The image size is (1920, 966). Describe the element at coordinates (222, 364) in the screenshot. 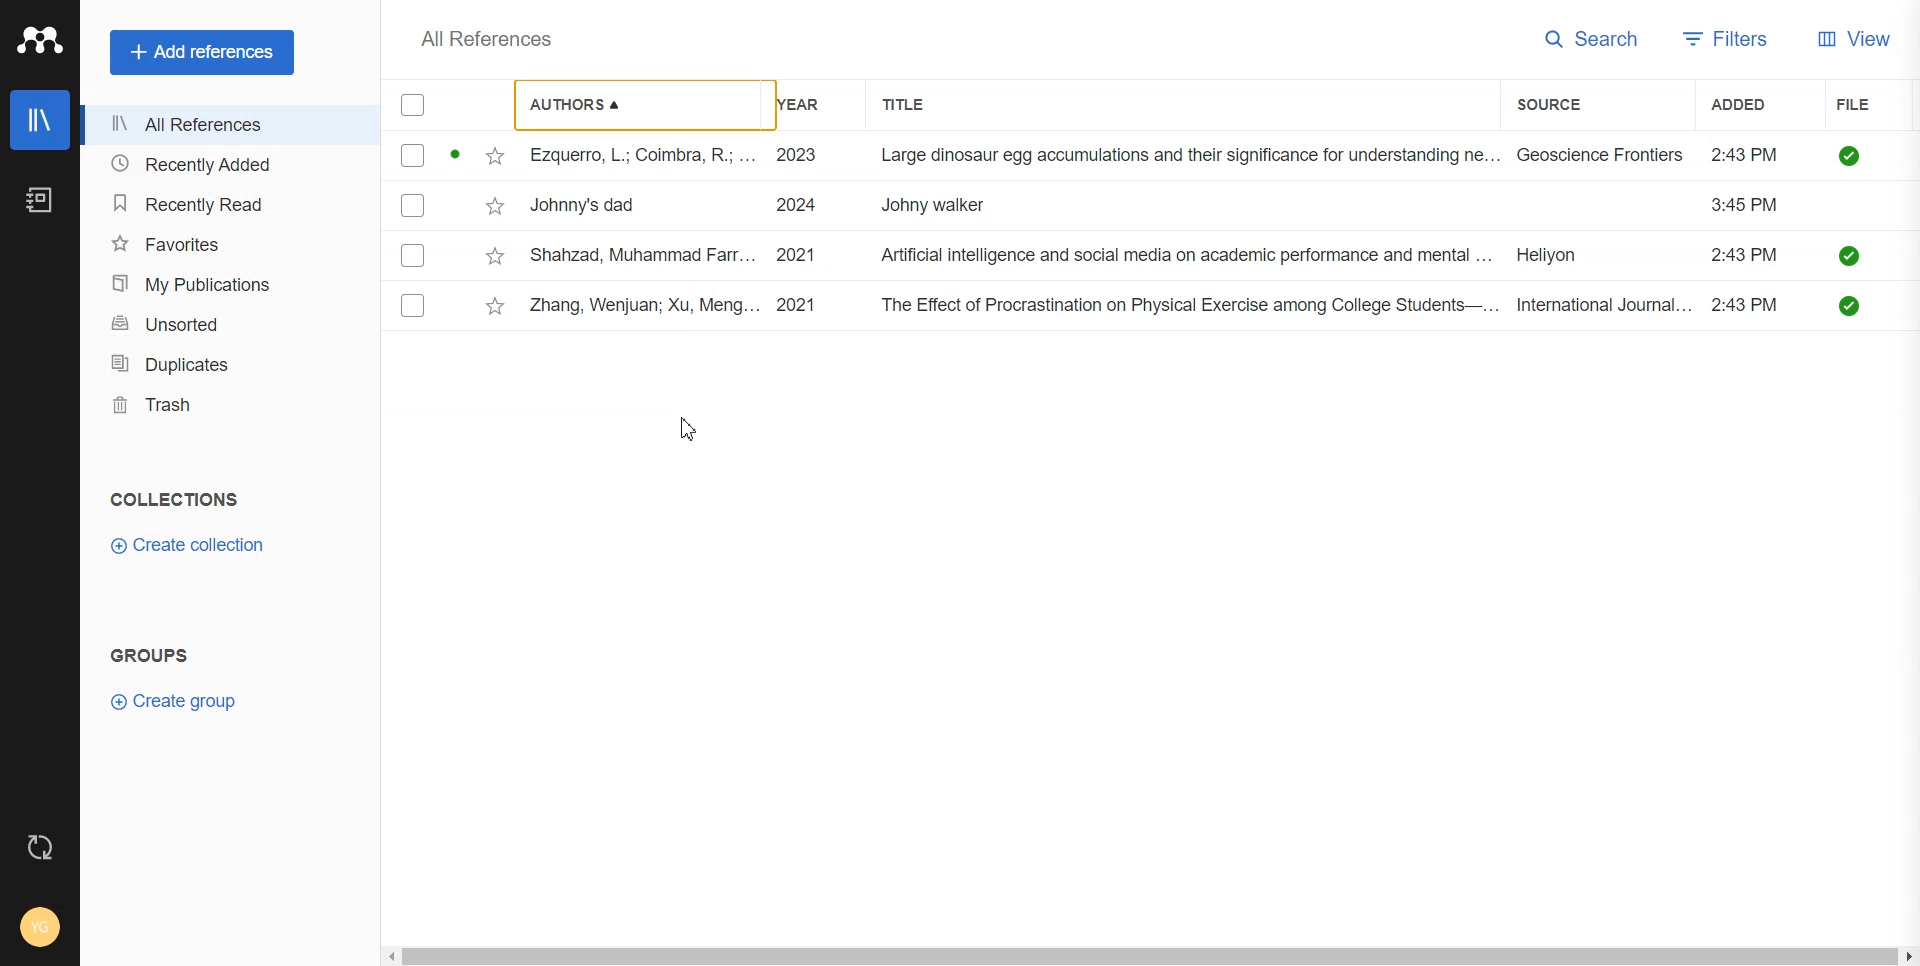

I see `Duplicates` at that location.